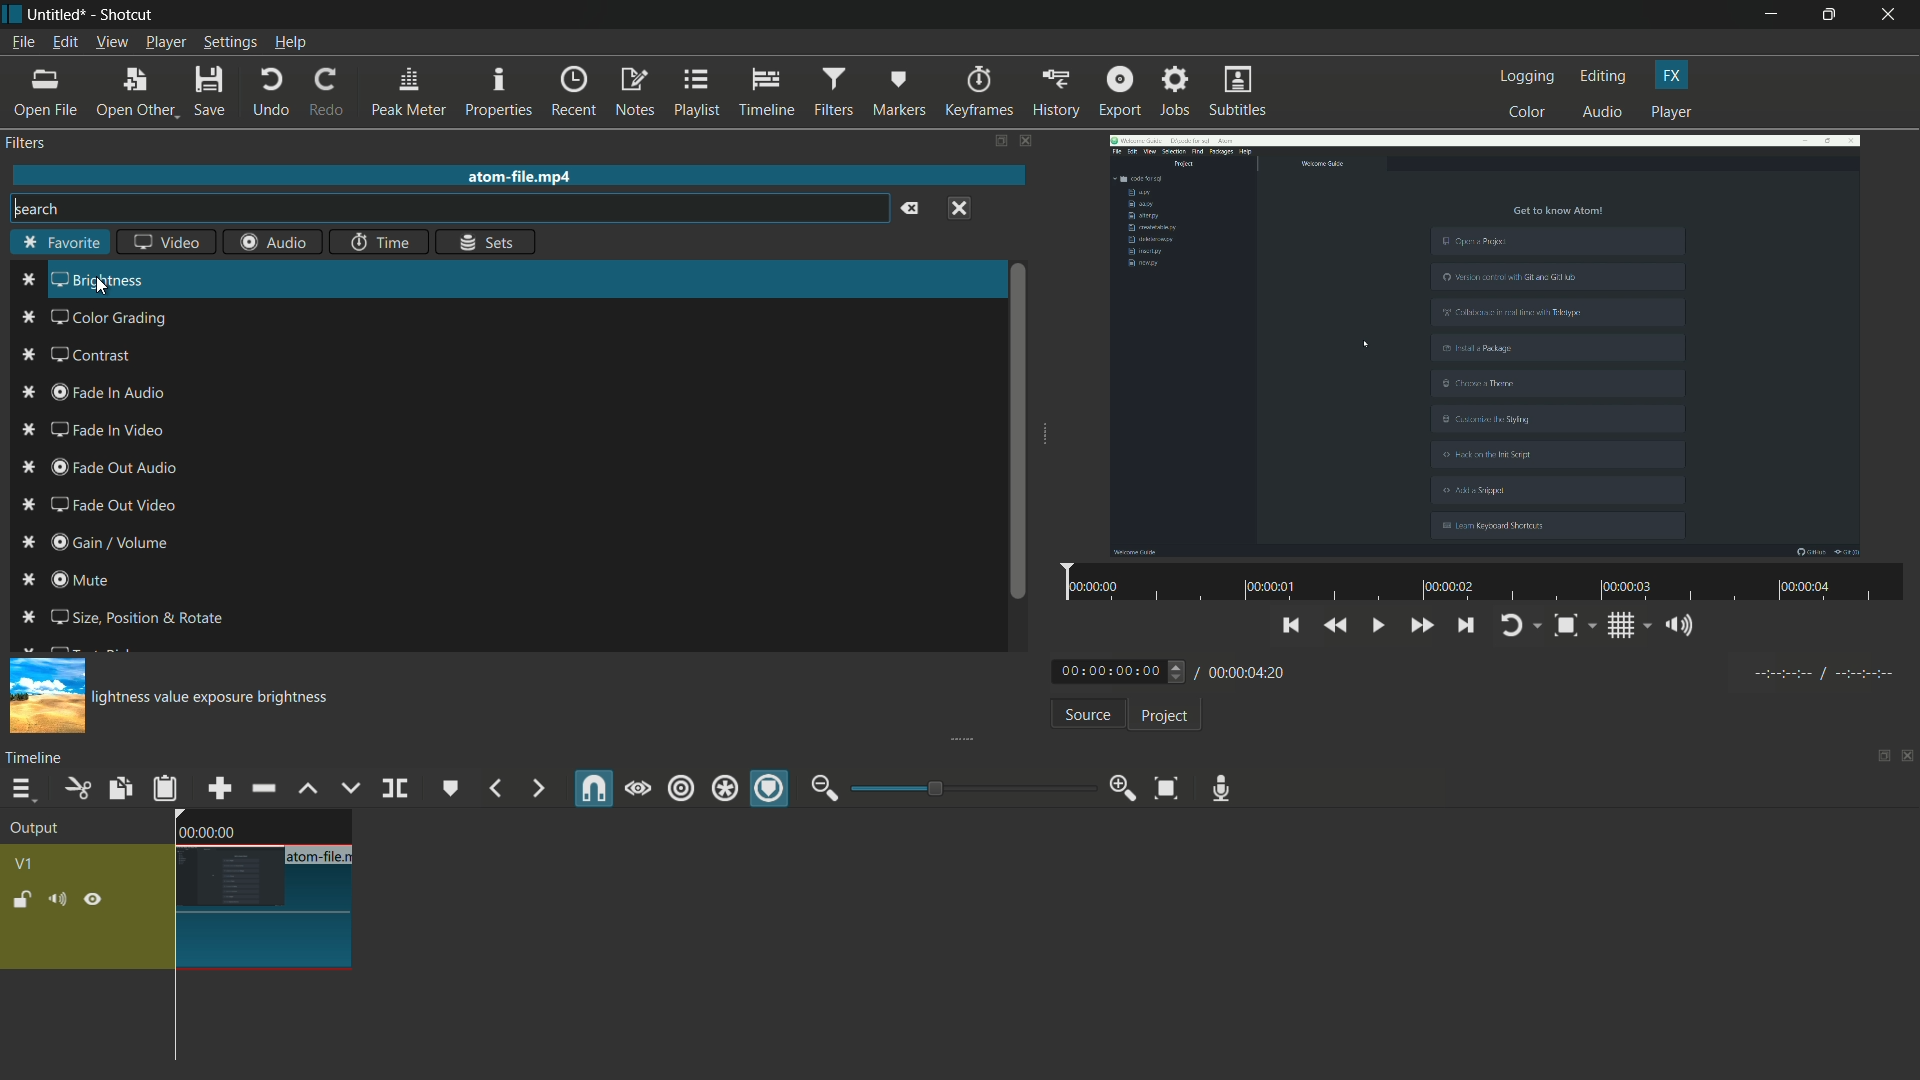 The width and height of the screenshot is (1920, 1080). I want to click on Untitled (file name), so click(61, 15).